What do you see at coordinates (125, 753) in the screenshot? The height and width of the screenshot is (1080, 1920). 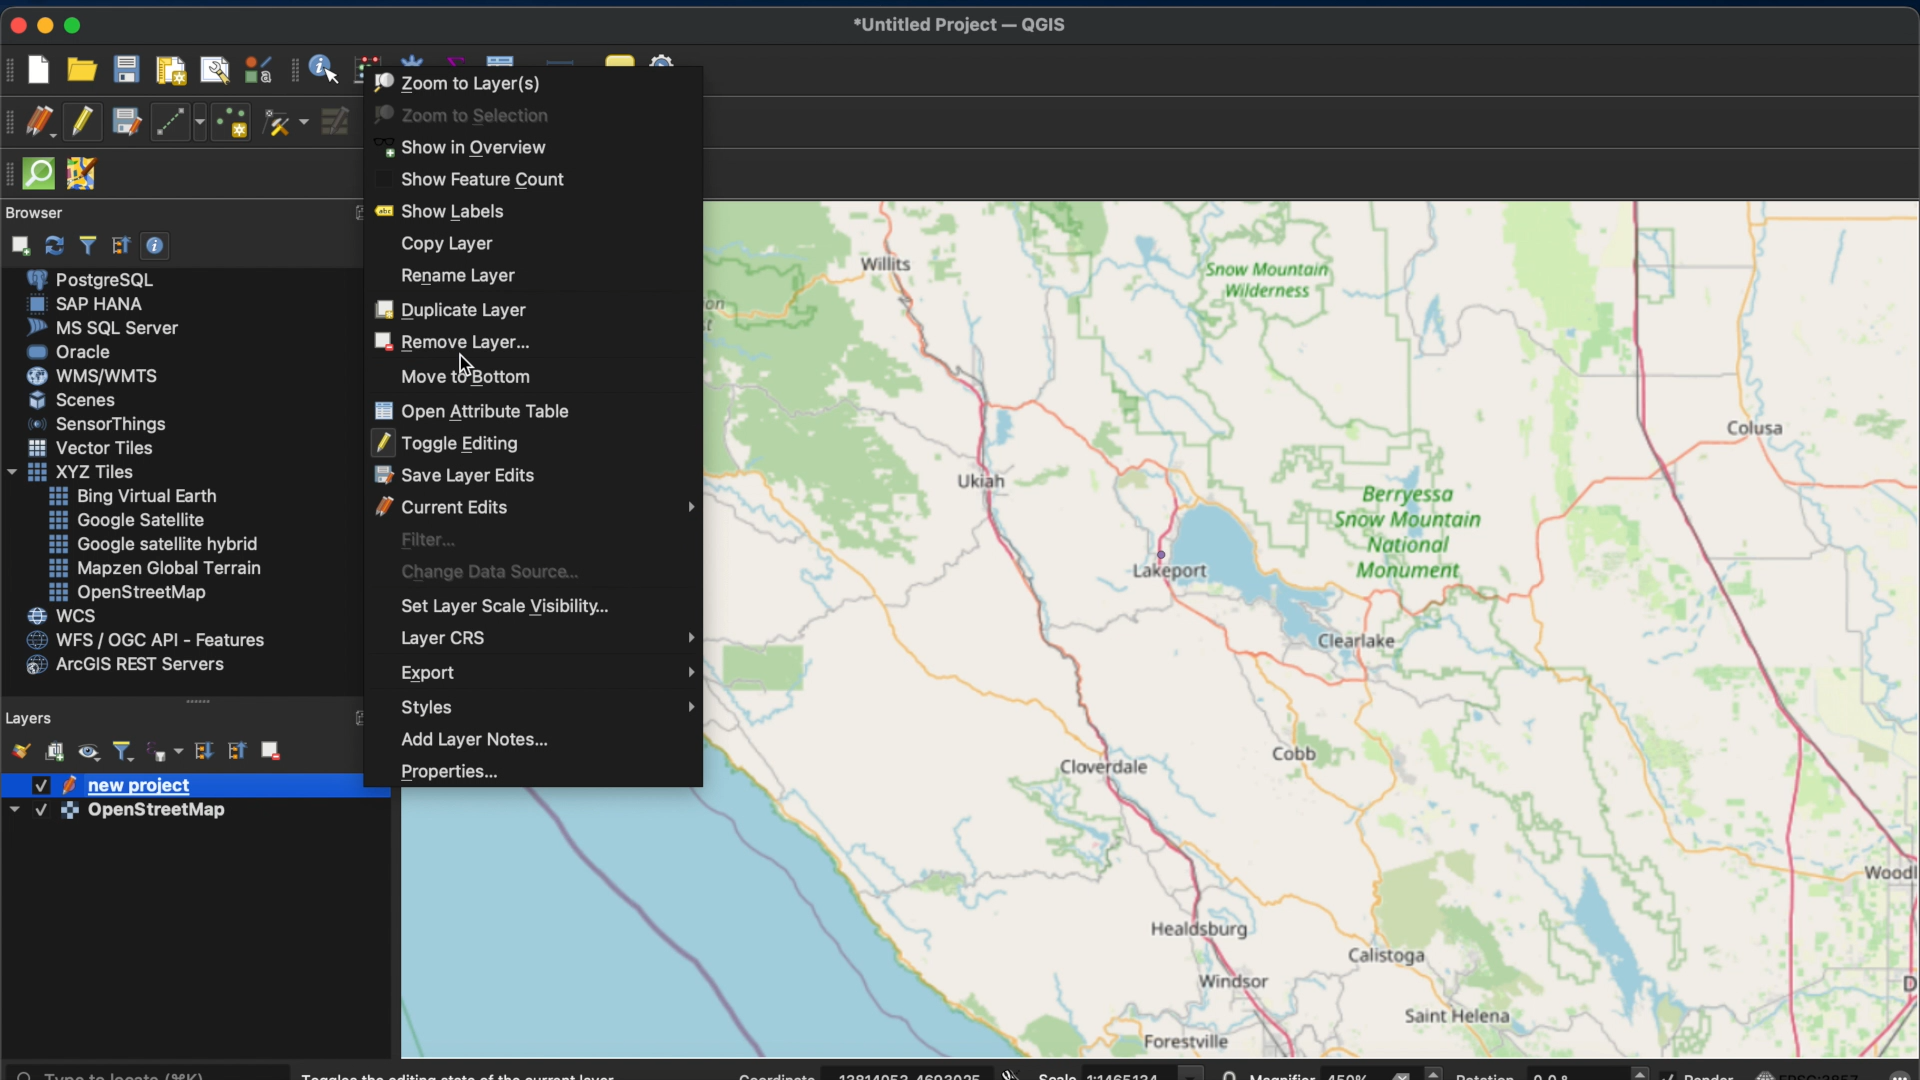 I see `filter legend` at bounding box center [125, 753].